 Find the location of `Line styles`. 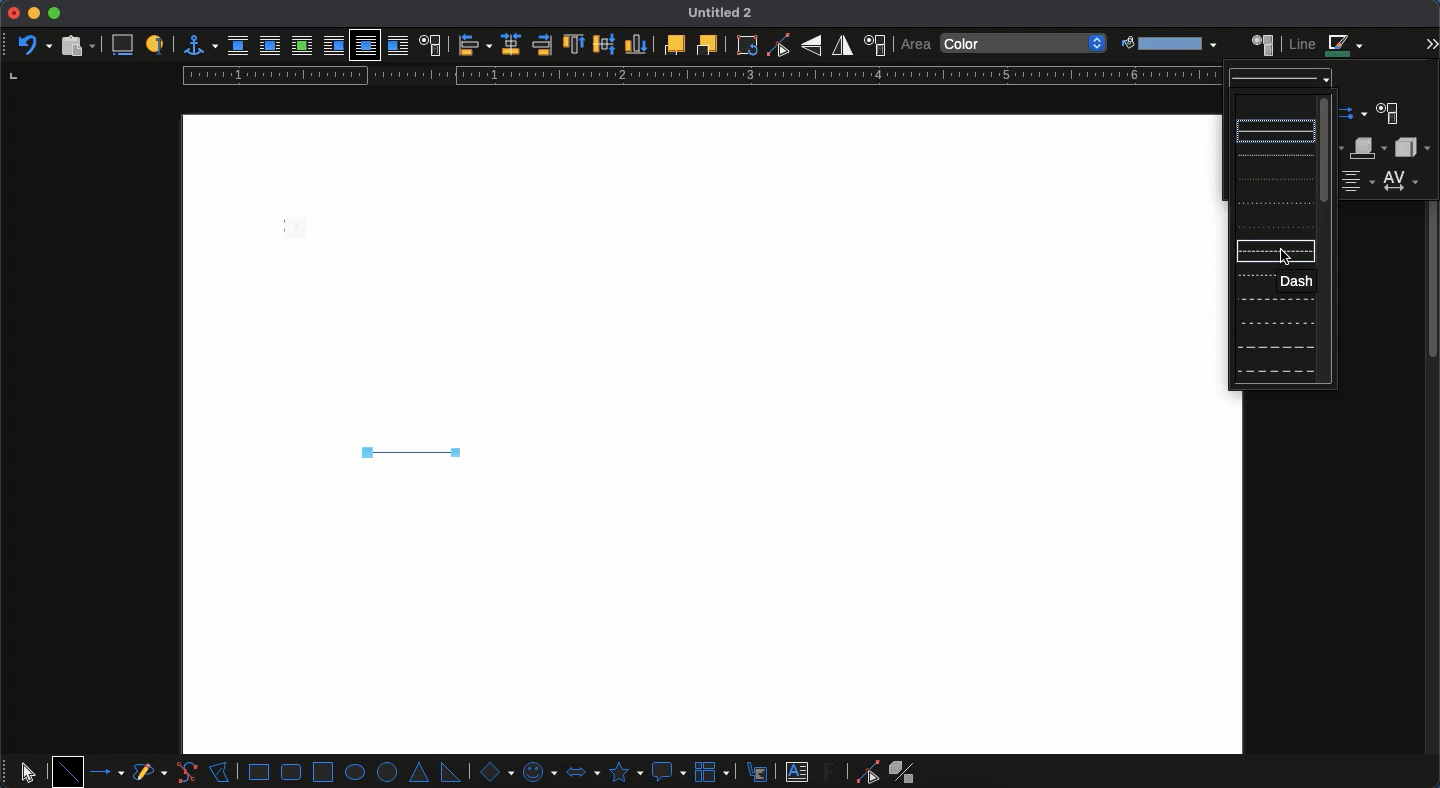

Line styles is located at coordinates (1281, 79).